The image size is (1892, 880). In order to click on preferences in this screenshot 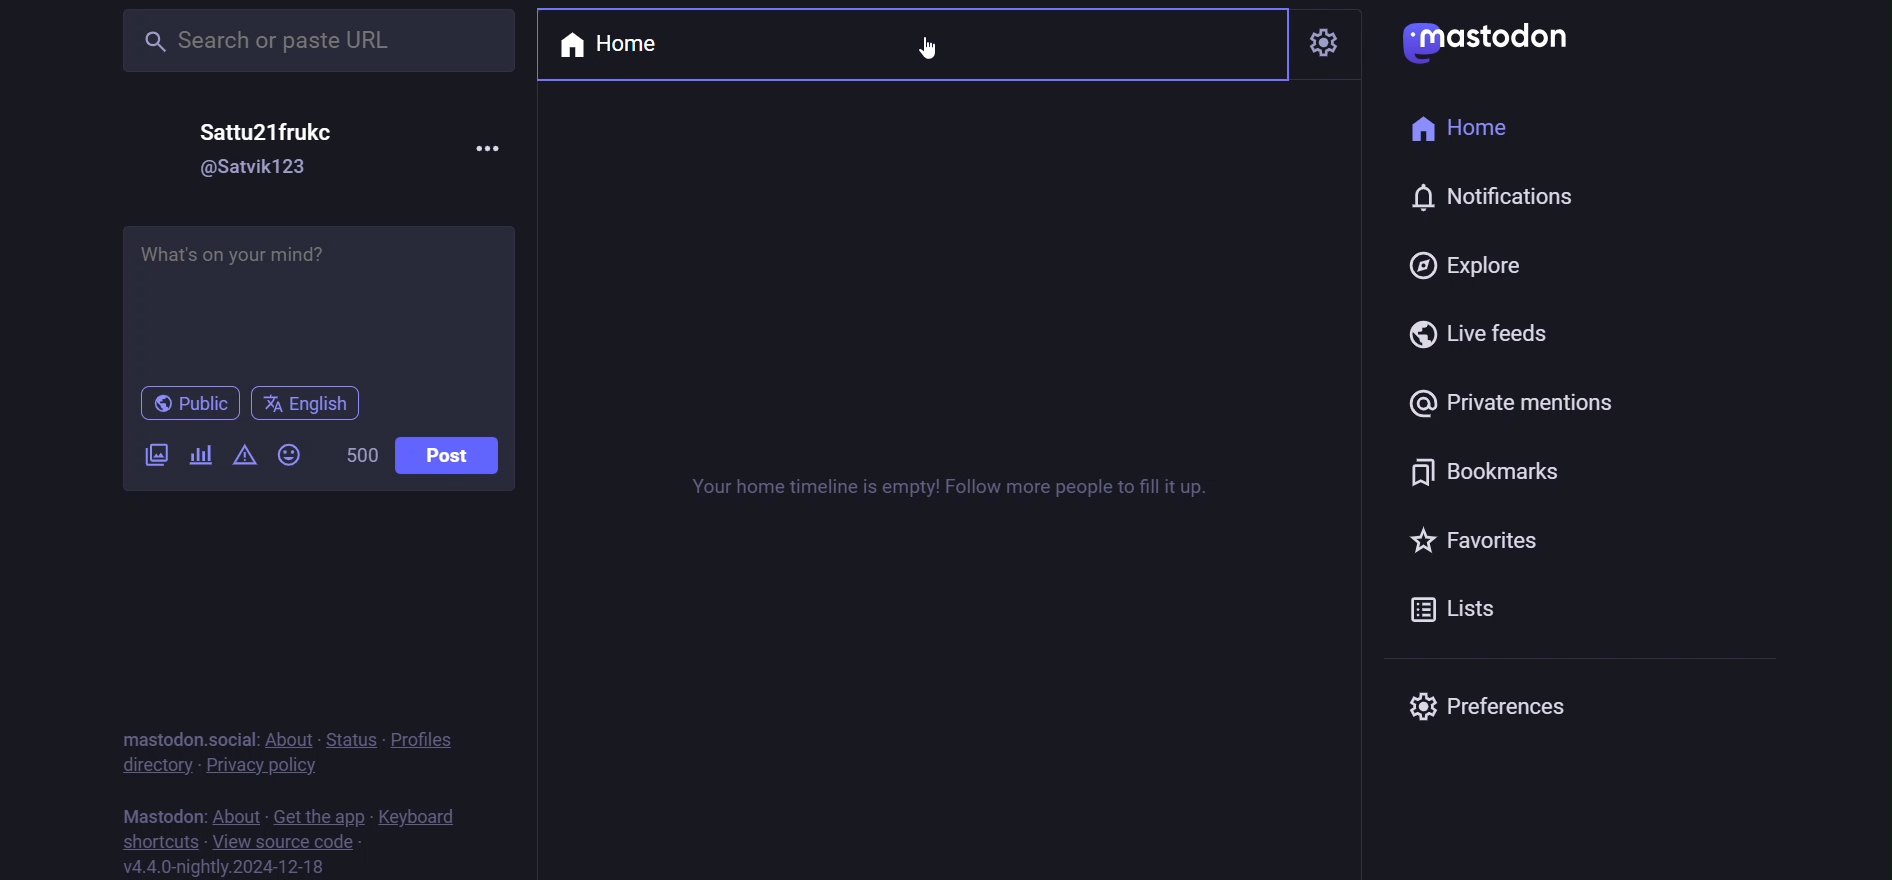, I will do `click(1499, 708)`.